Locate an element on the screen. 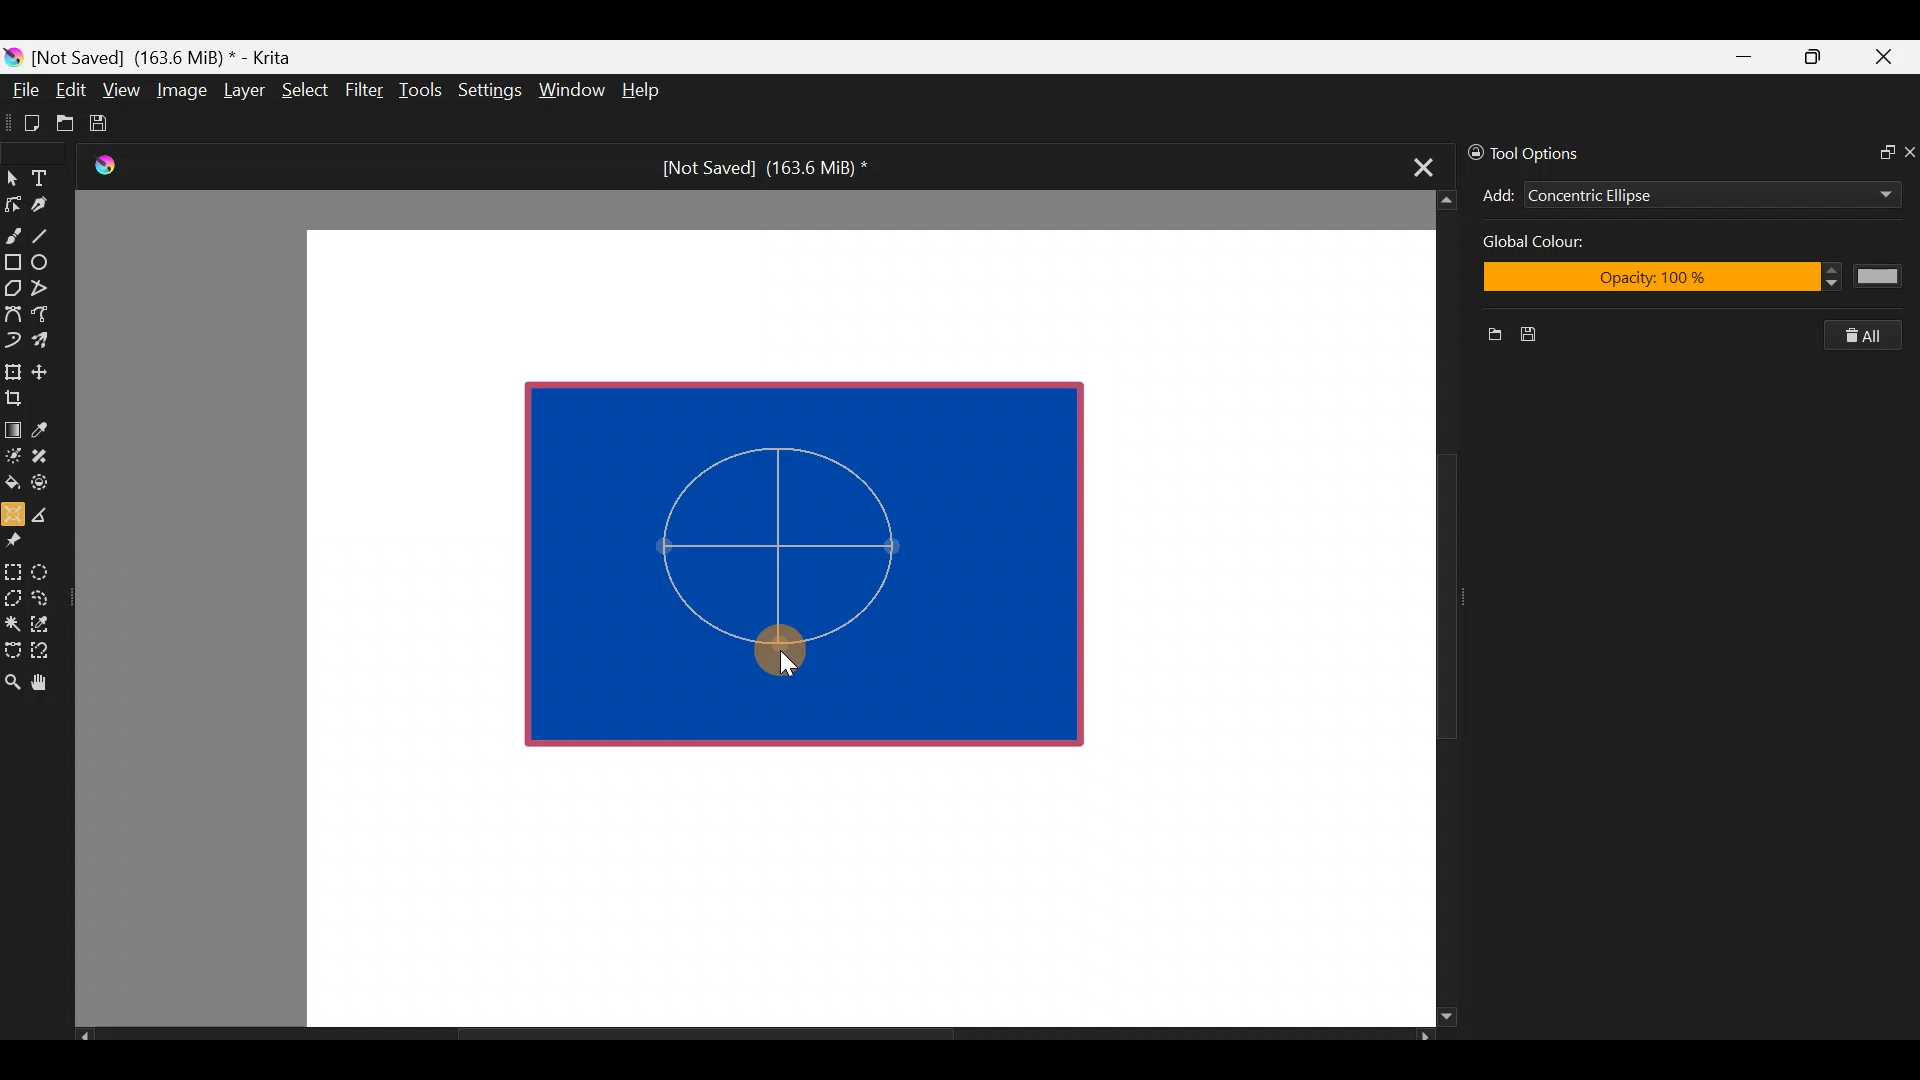  Polygon tool is located at coordinates (12, 289).